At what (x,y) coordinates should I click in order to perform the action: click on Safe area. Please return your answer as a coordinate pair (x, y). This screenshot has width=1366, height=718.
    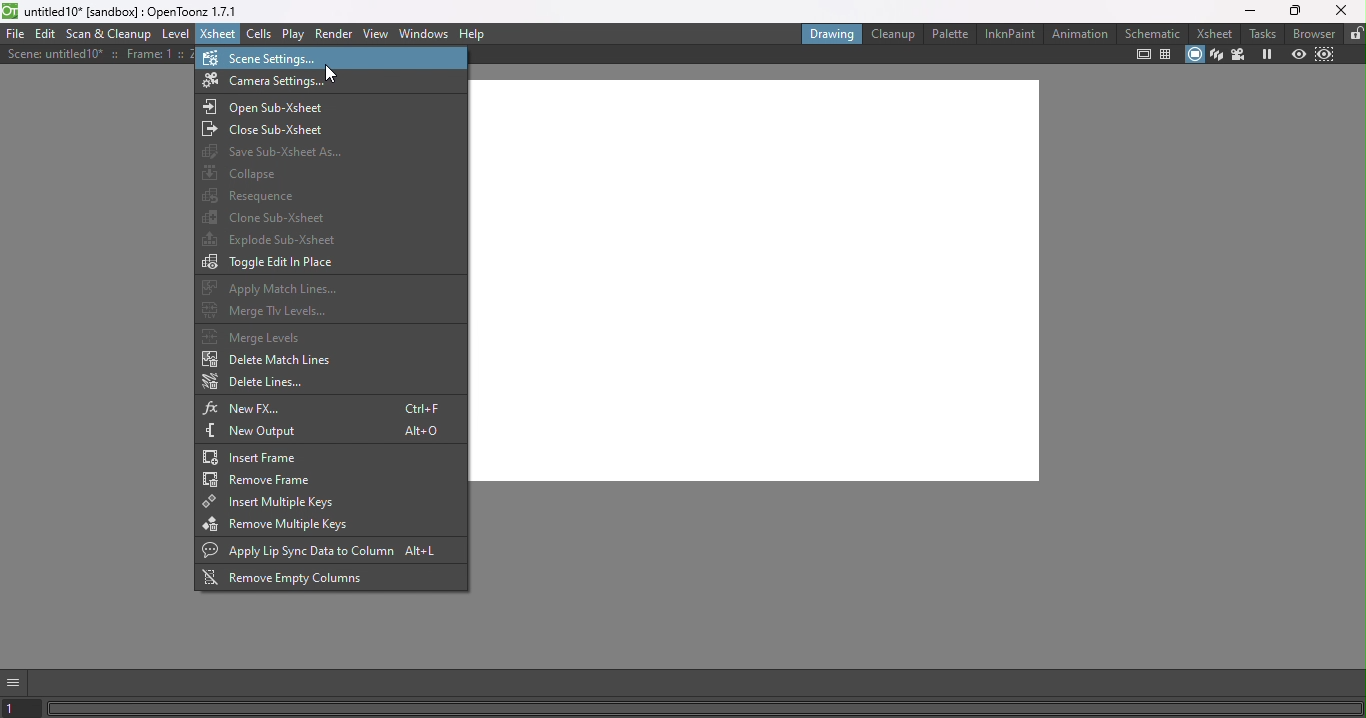
    Looking at the image, I should click on (1142, 55).